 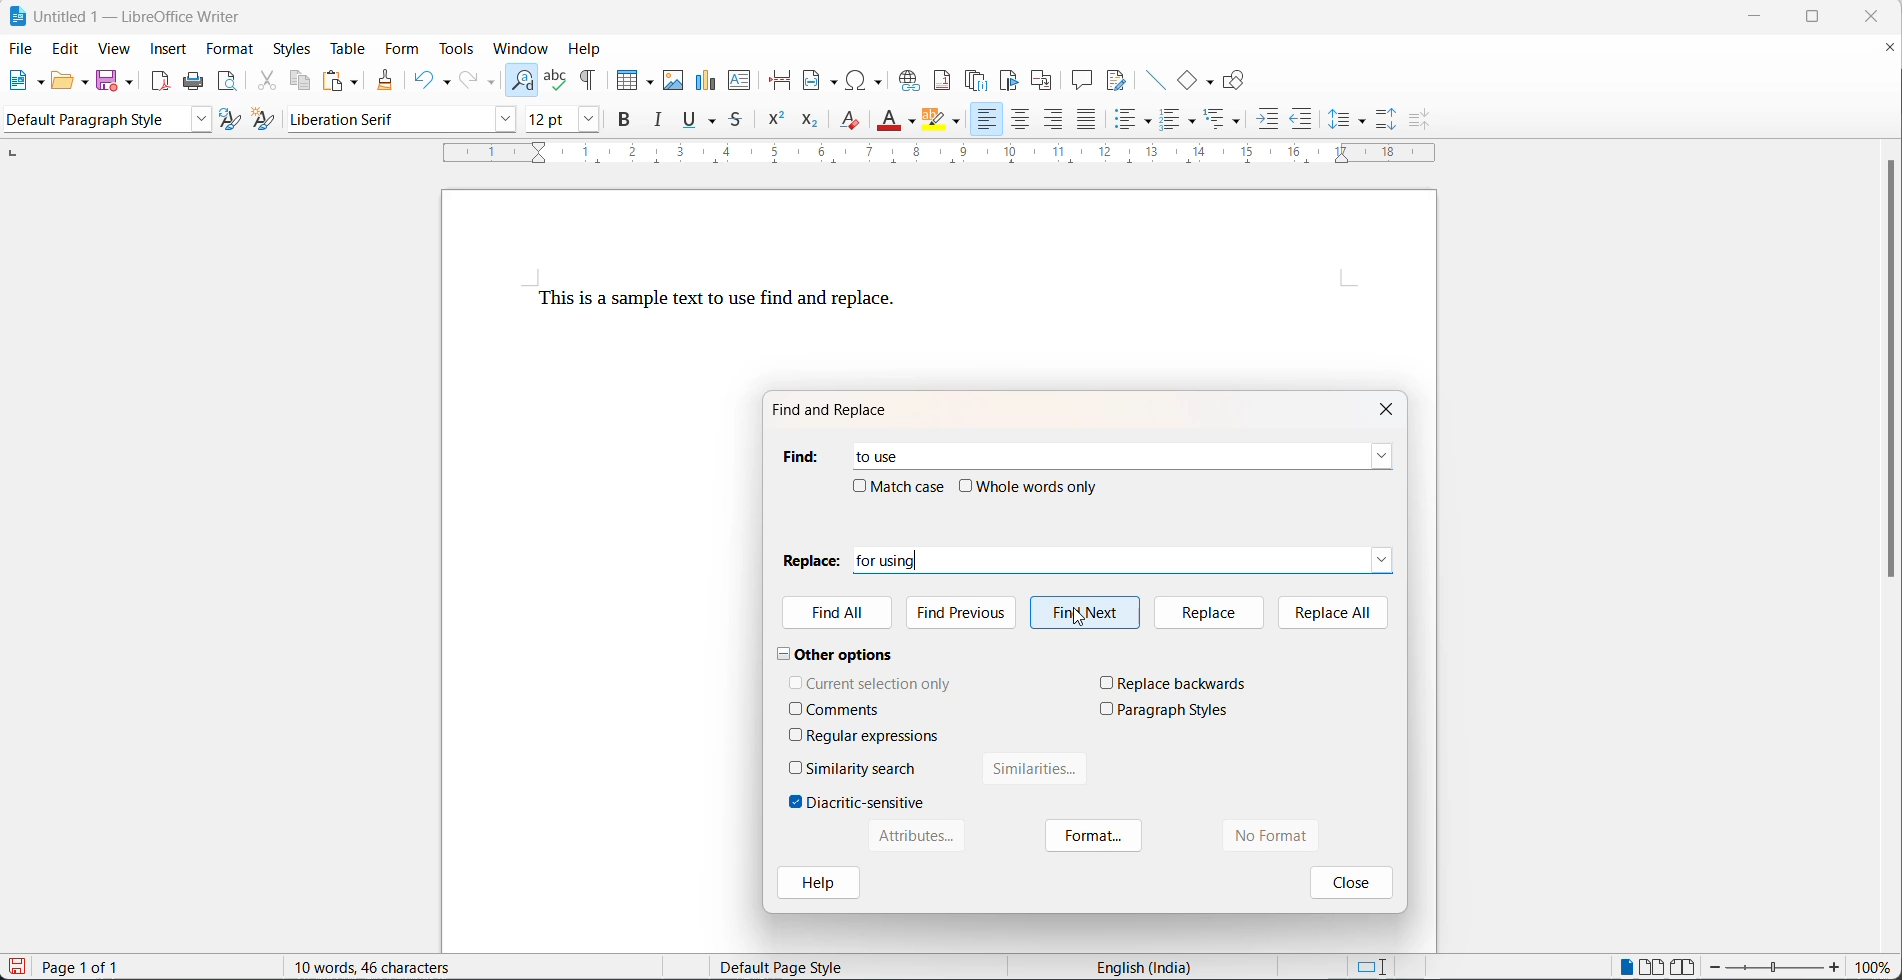 I want to click on checkbox, so click(x=1107, y=682).